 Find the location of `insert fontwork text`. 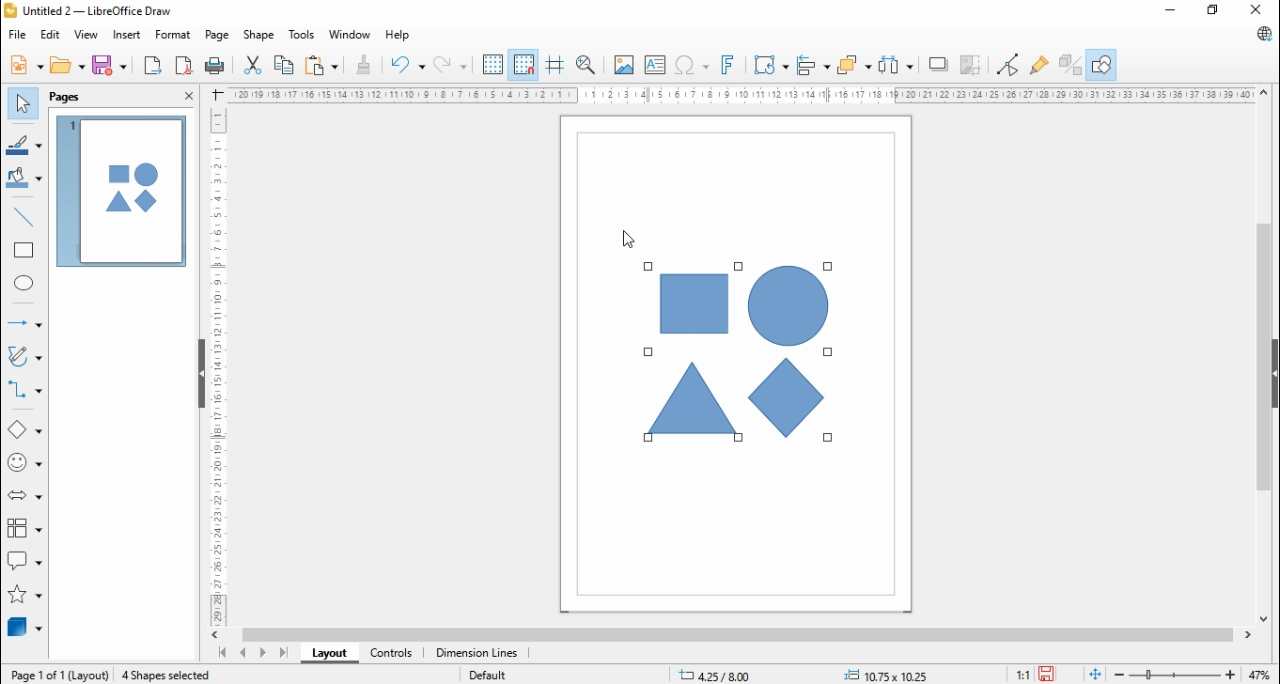

insert fontwork text is located at coordinates (729, 64).